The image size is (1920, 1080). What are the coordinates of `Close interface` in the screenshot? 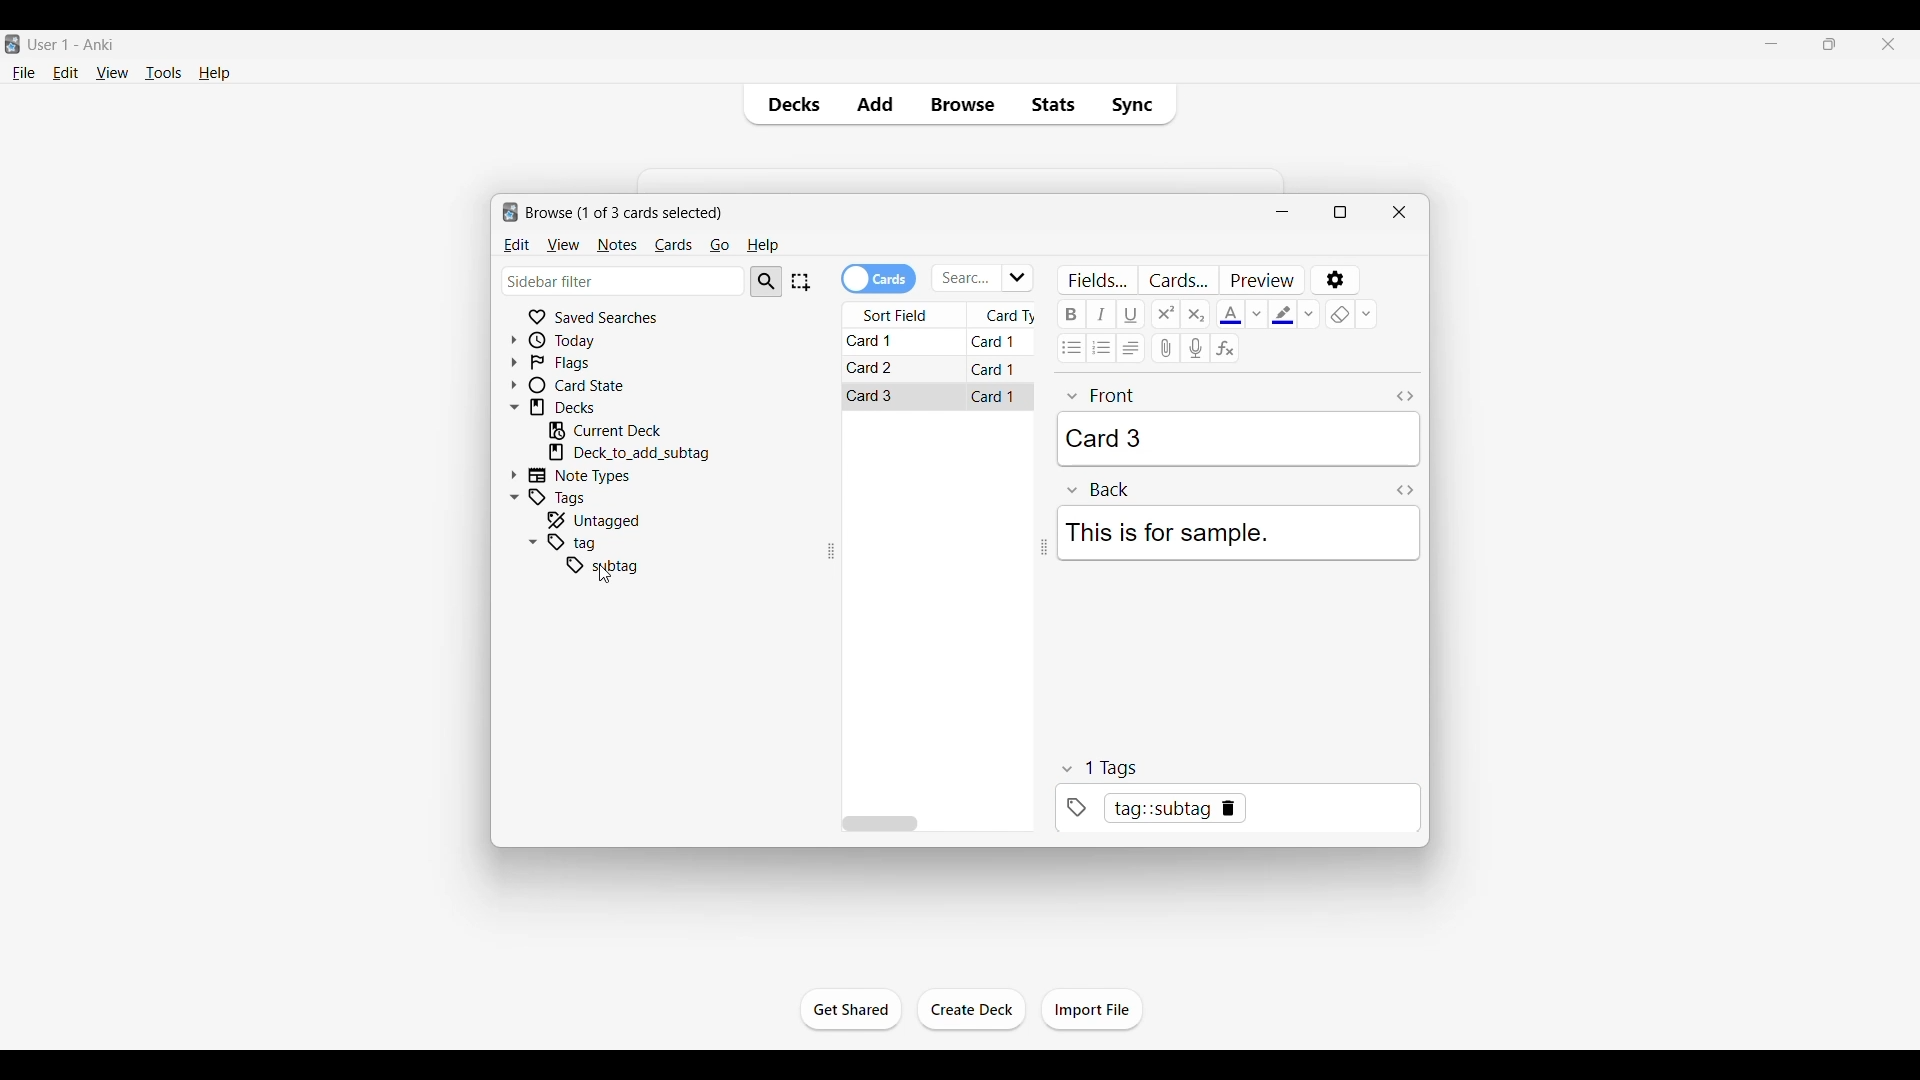 It's located at (1888, 44).